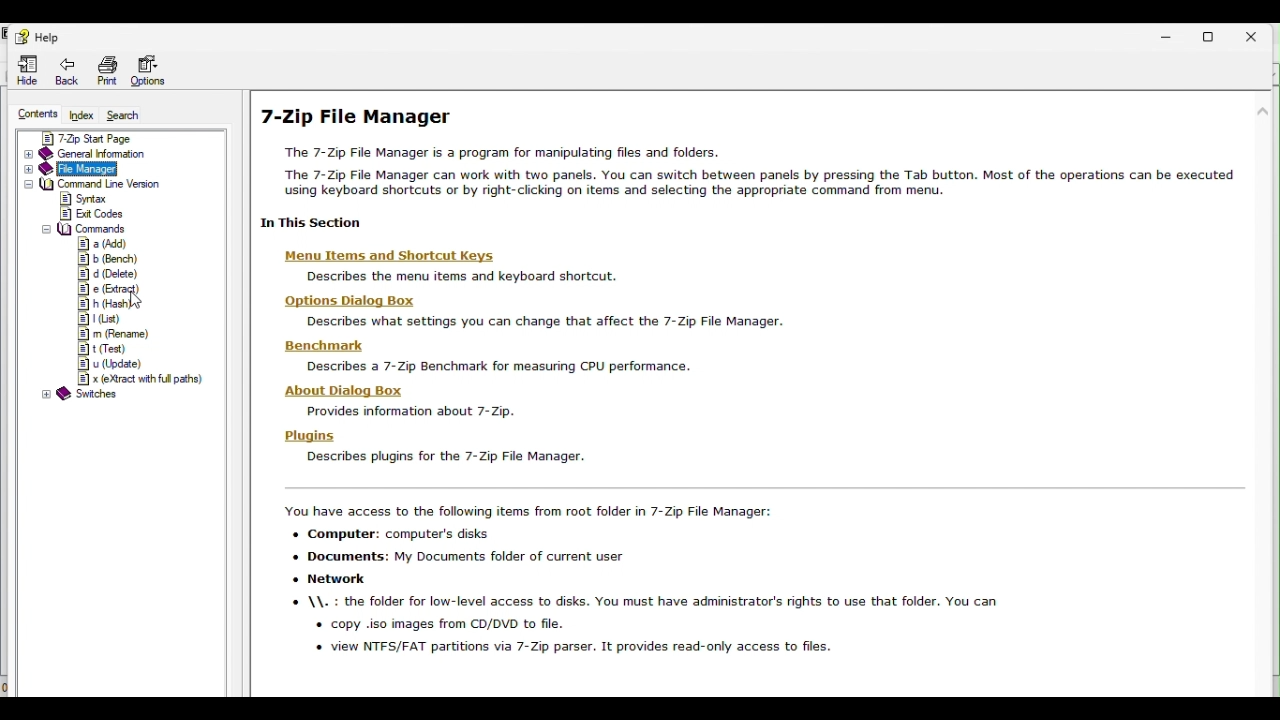 The height and width of the screenshot is (720, 1280). Describe the element at coordinates (407, 402) in the screenshot. I see `about dialog box` at that location.